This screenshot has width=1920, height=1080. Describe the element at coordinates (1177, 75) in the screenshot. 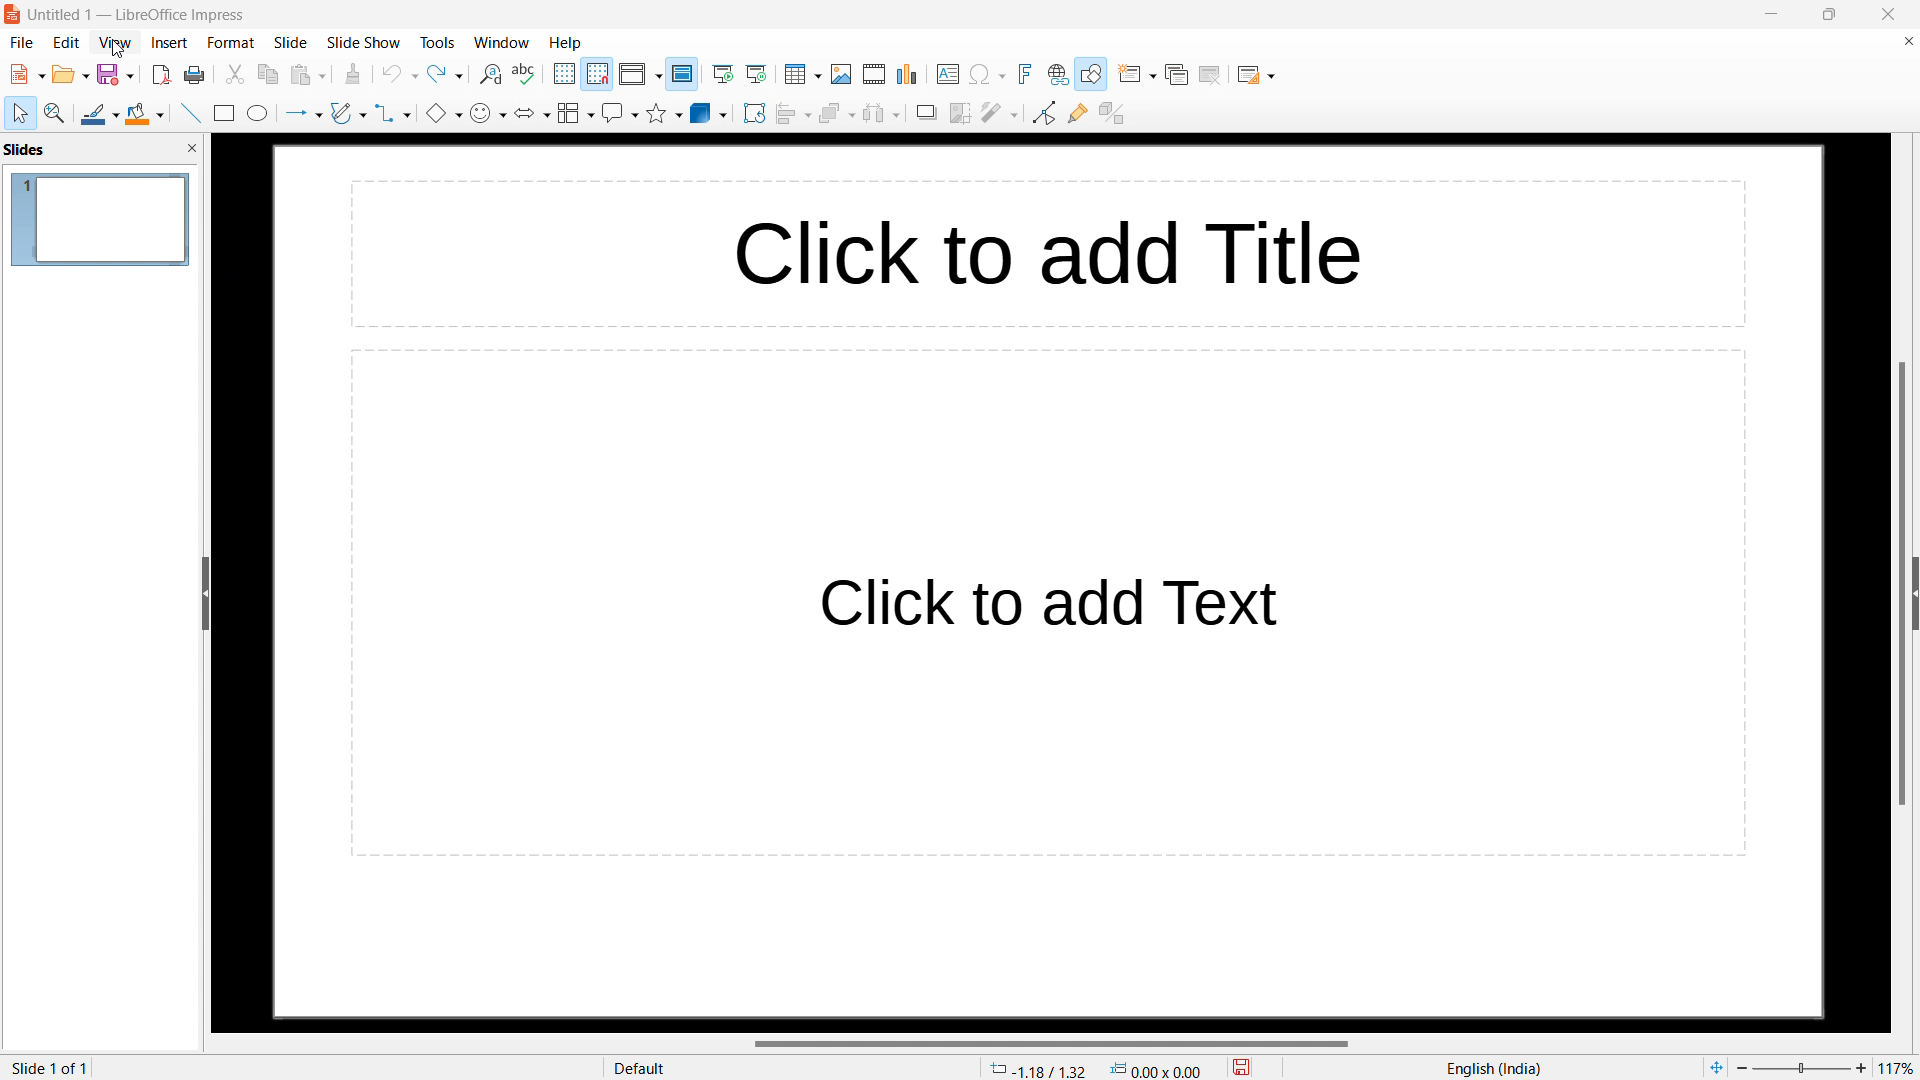

I see `duplicate slide` at that location.